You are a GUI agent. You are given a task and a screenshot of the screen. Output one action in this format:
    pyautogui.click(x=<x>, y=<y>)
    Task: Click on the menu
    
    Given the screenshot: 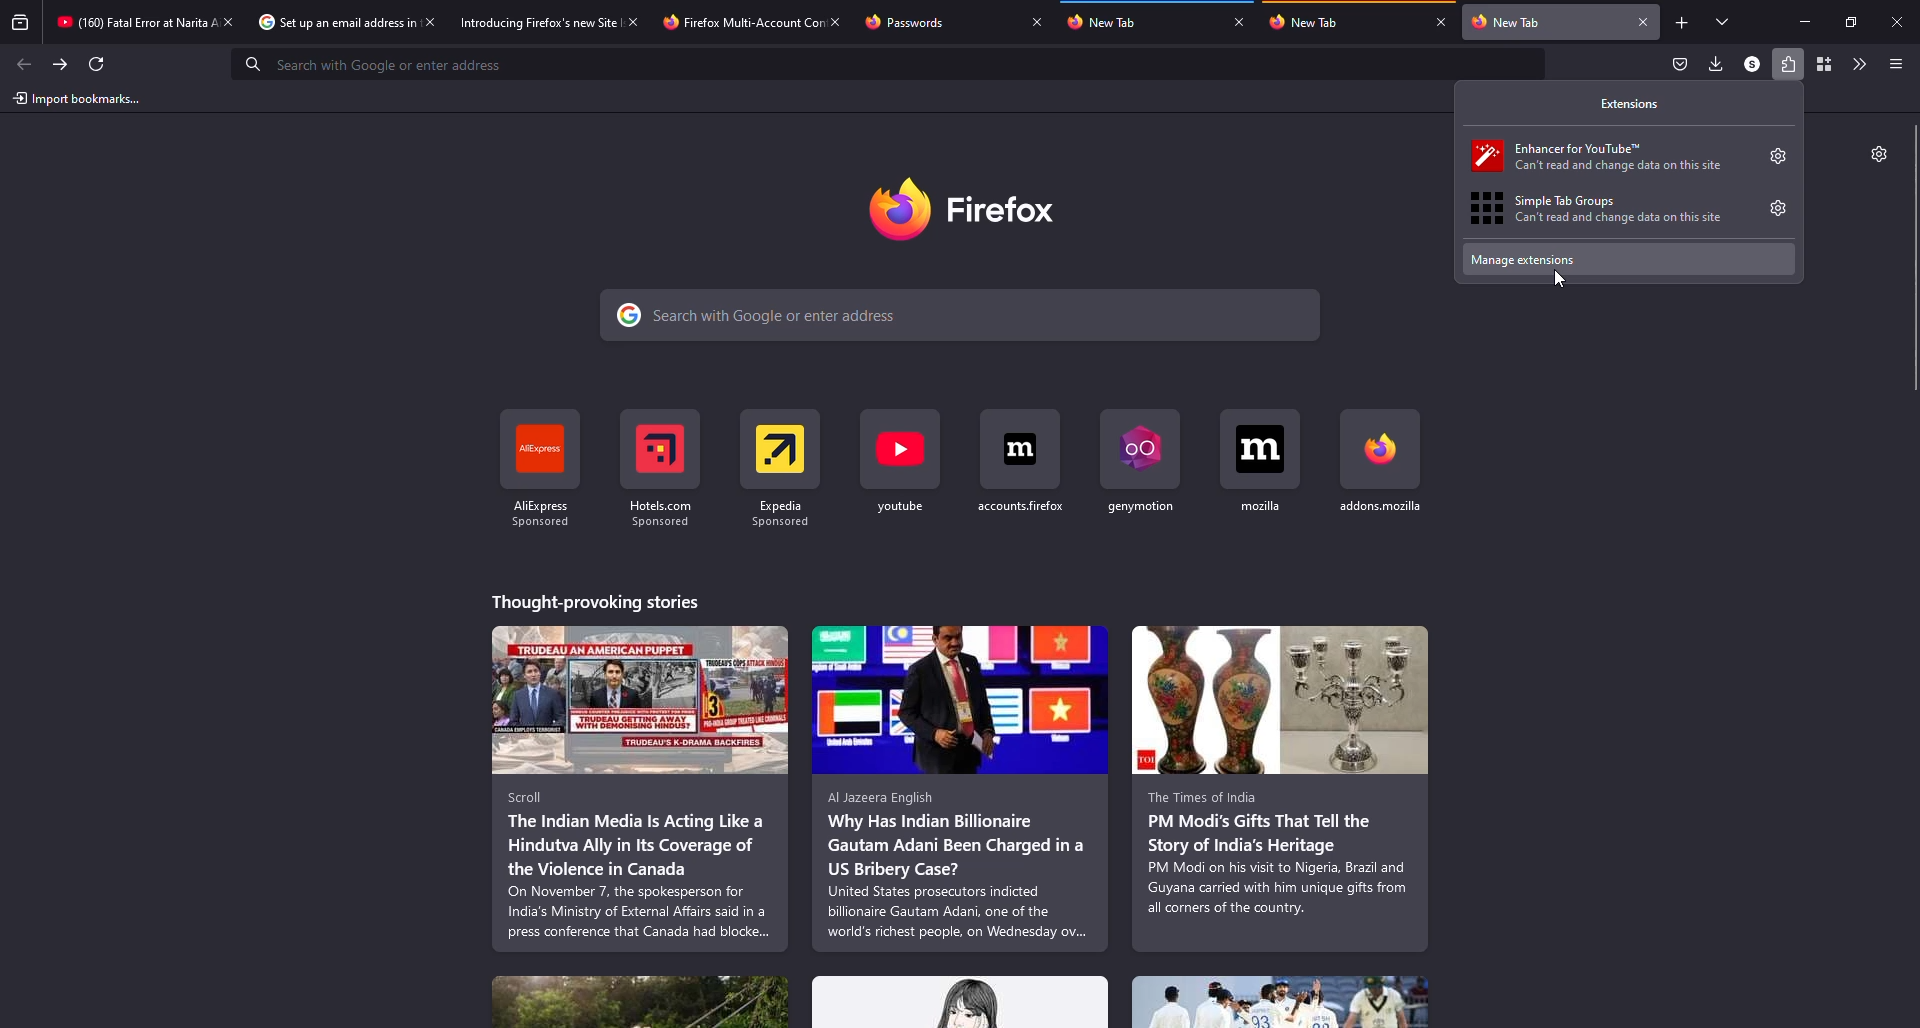 What is the action you would take?
    pyautogui.click(x=1894, y=65)
    